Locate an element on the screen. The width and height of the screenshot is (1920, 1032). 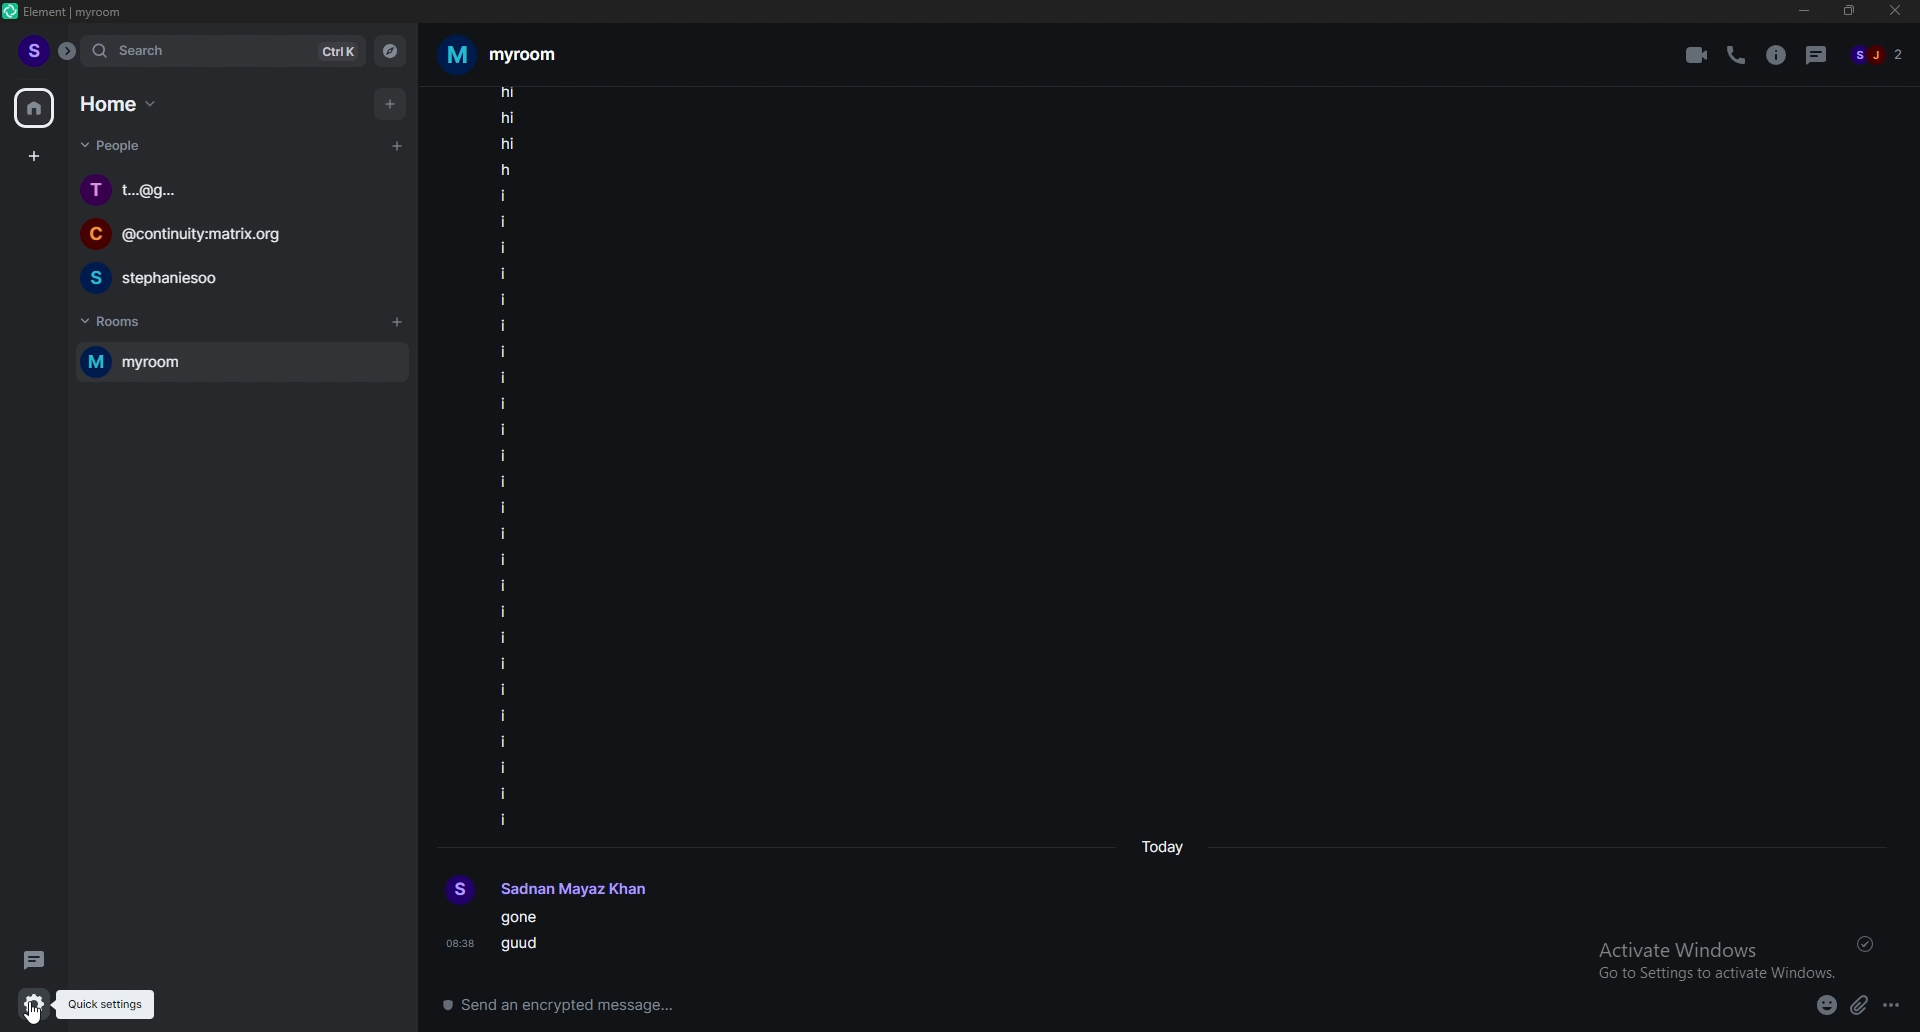
video call is located at coordinates (1697, 54).